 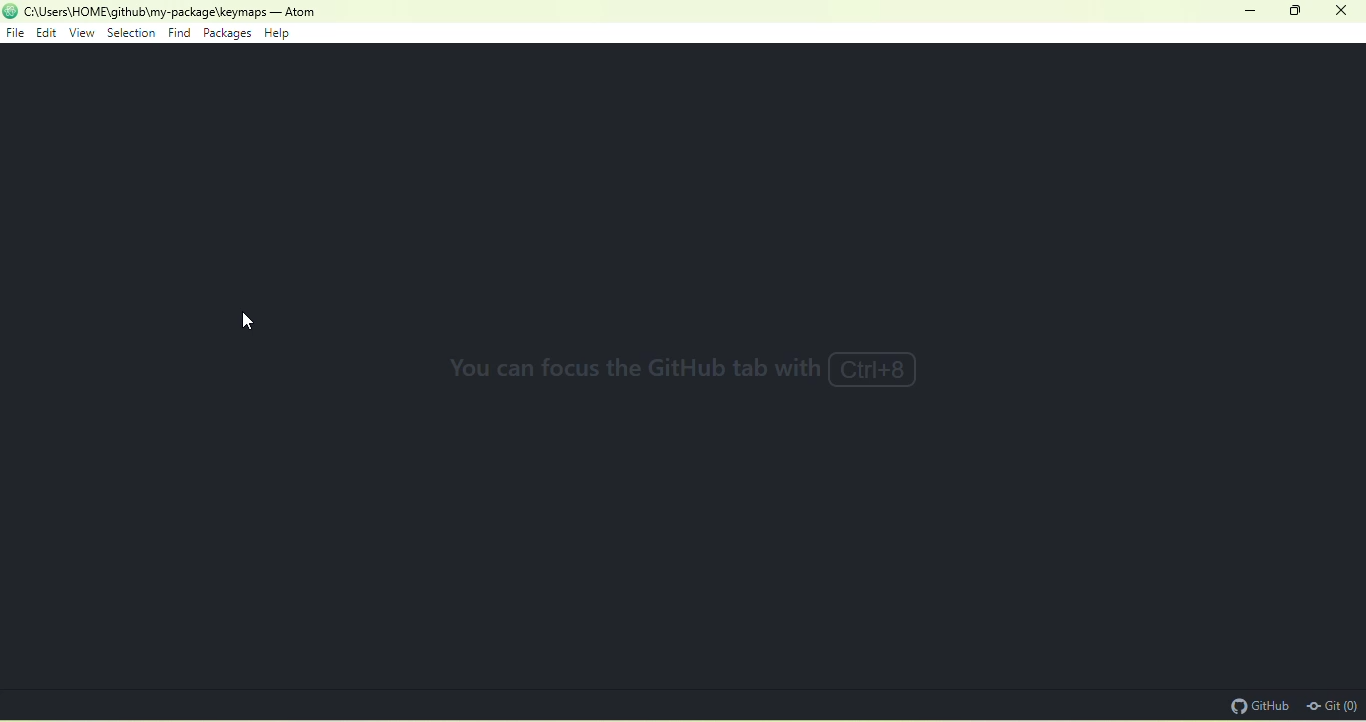 I want to click on - Atom, so click(x=295, y=11).